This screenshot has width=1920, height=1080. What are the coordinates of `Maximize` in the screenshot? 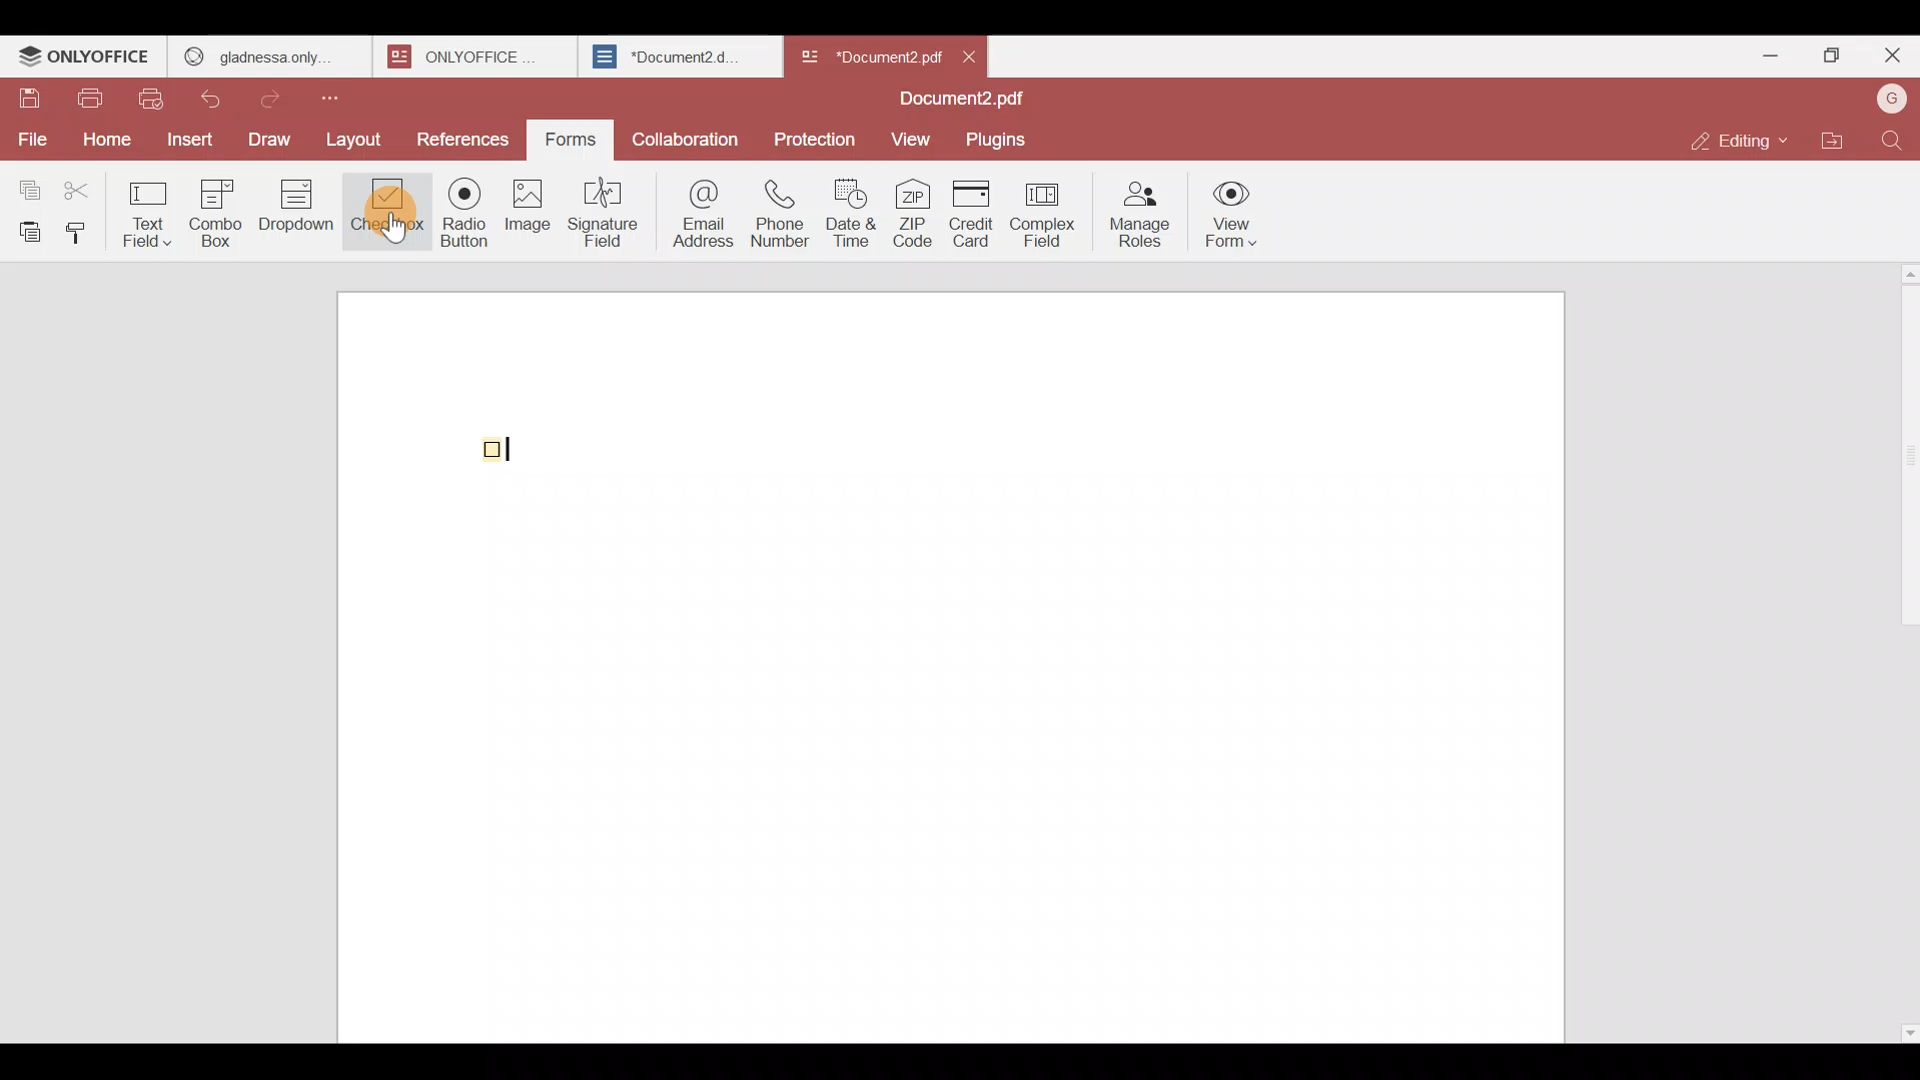 It's located at (1828, 54).